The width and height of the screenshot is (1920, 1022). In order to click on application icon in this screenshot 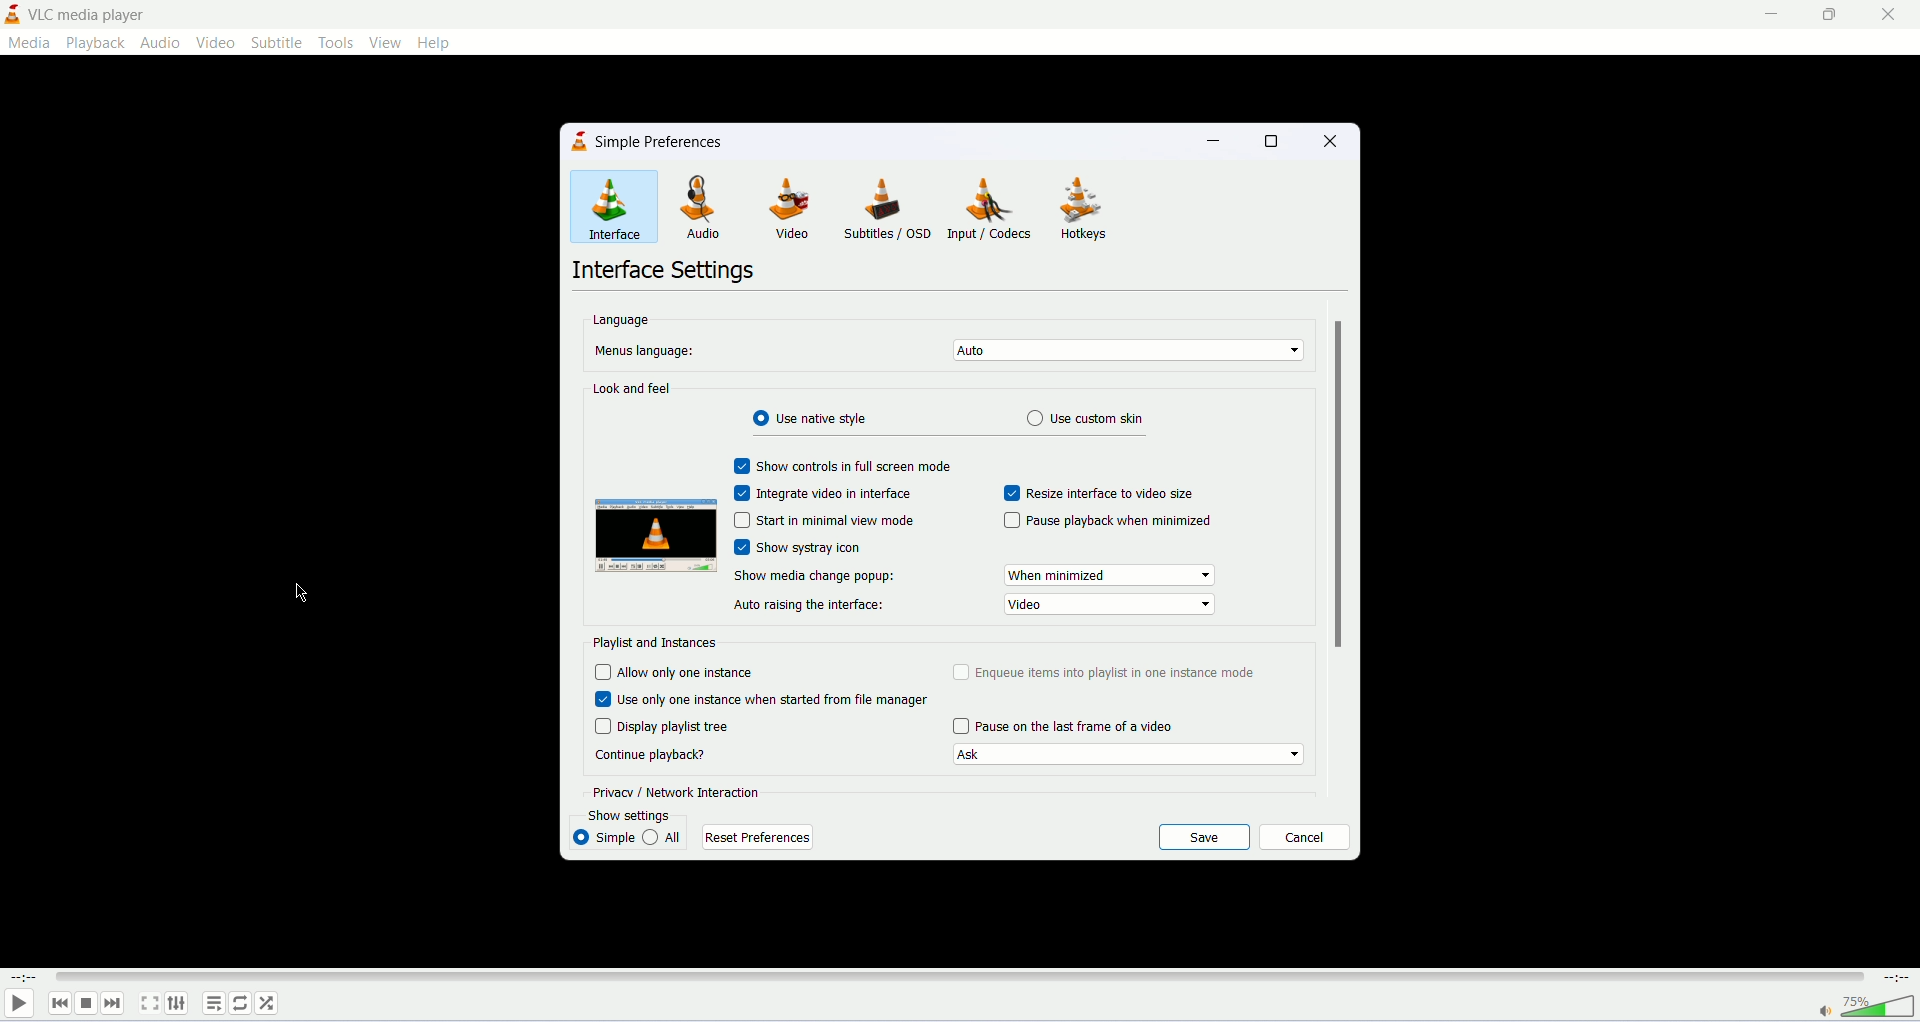, I will do `click(12, 14)`.